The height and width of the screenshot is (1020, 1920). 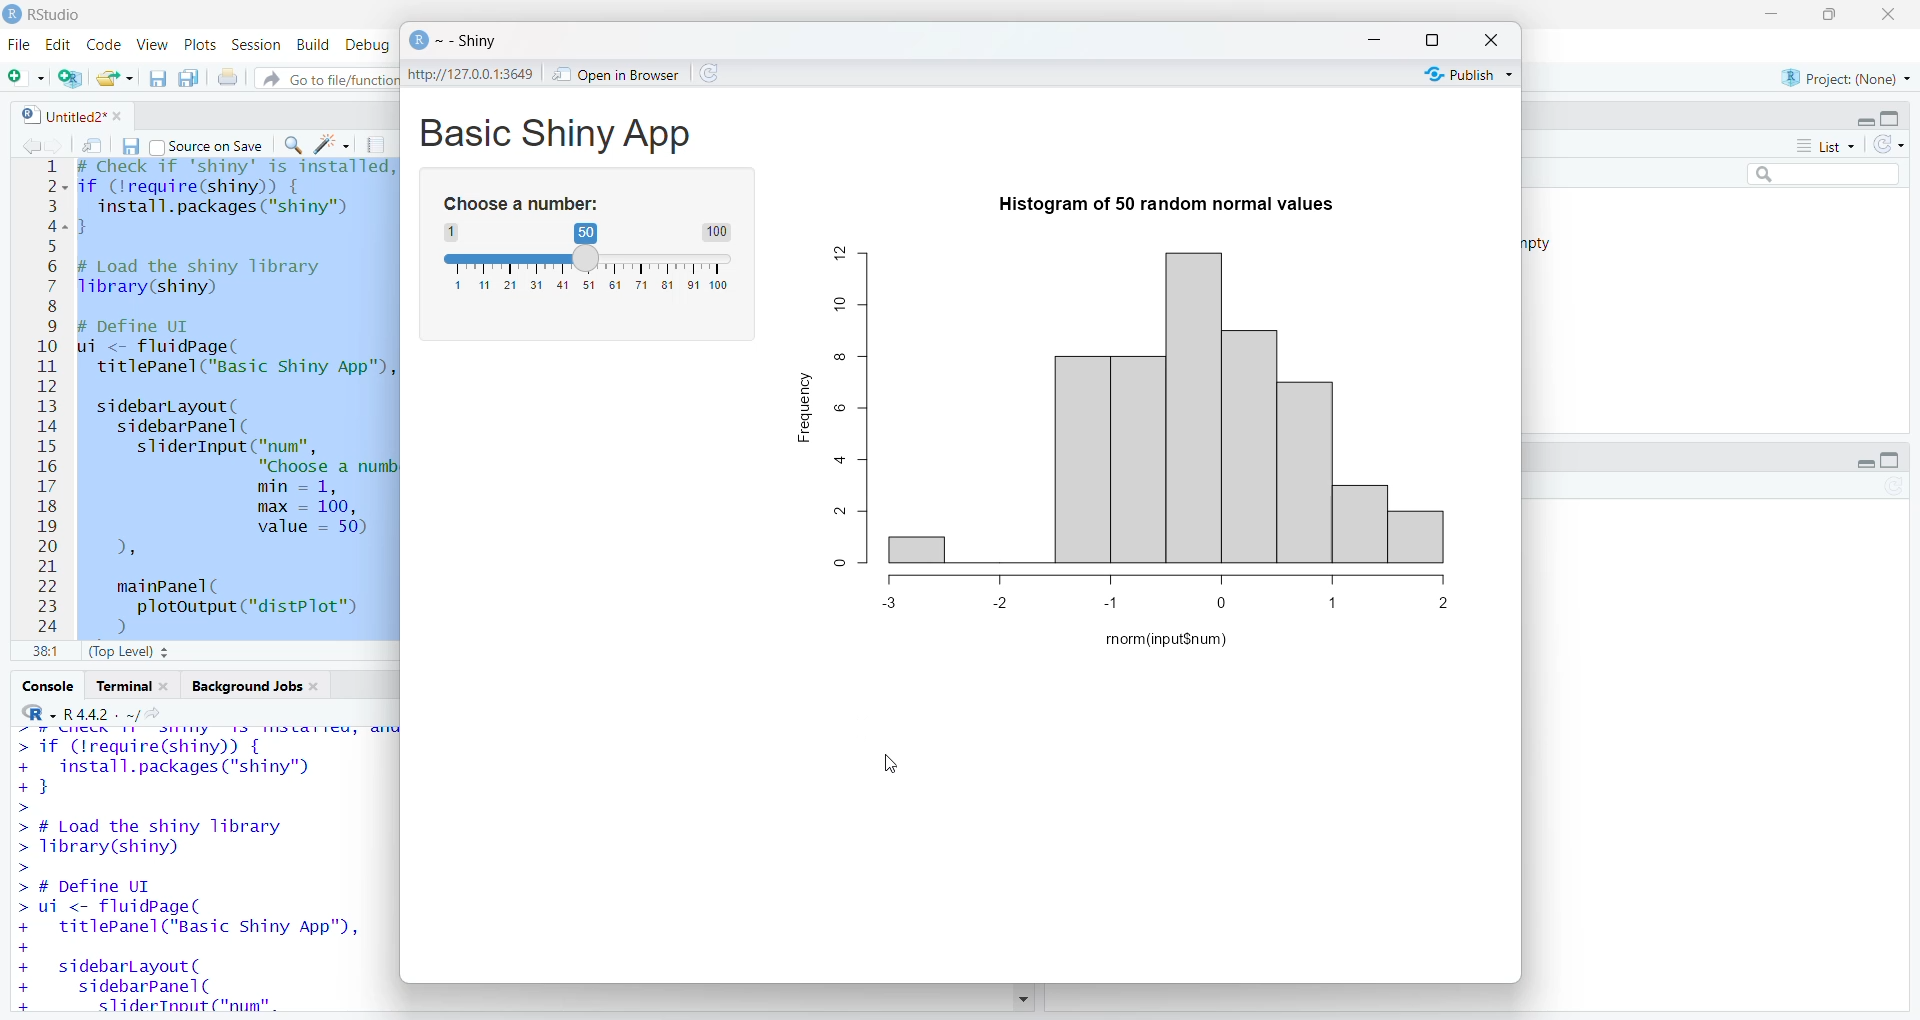 I want to click on logo, so click(x=12, y=14).